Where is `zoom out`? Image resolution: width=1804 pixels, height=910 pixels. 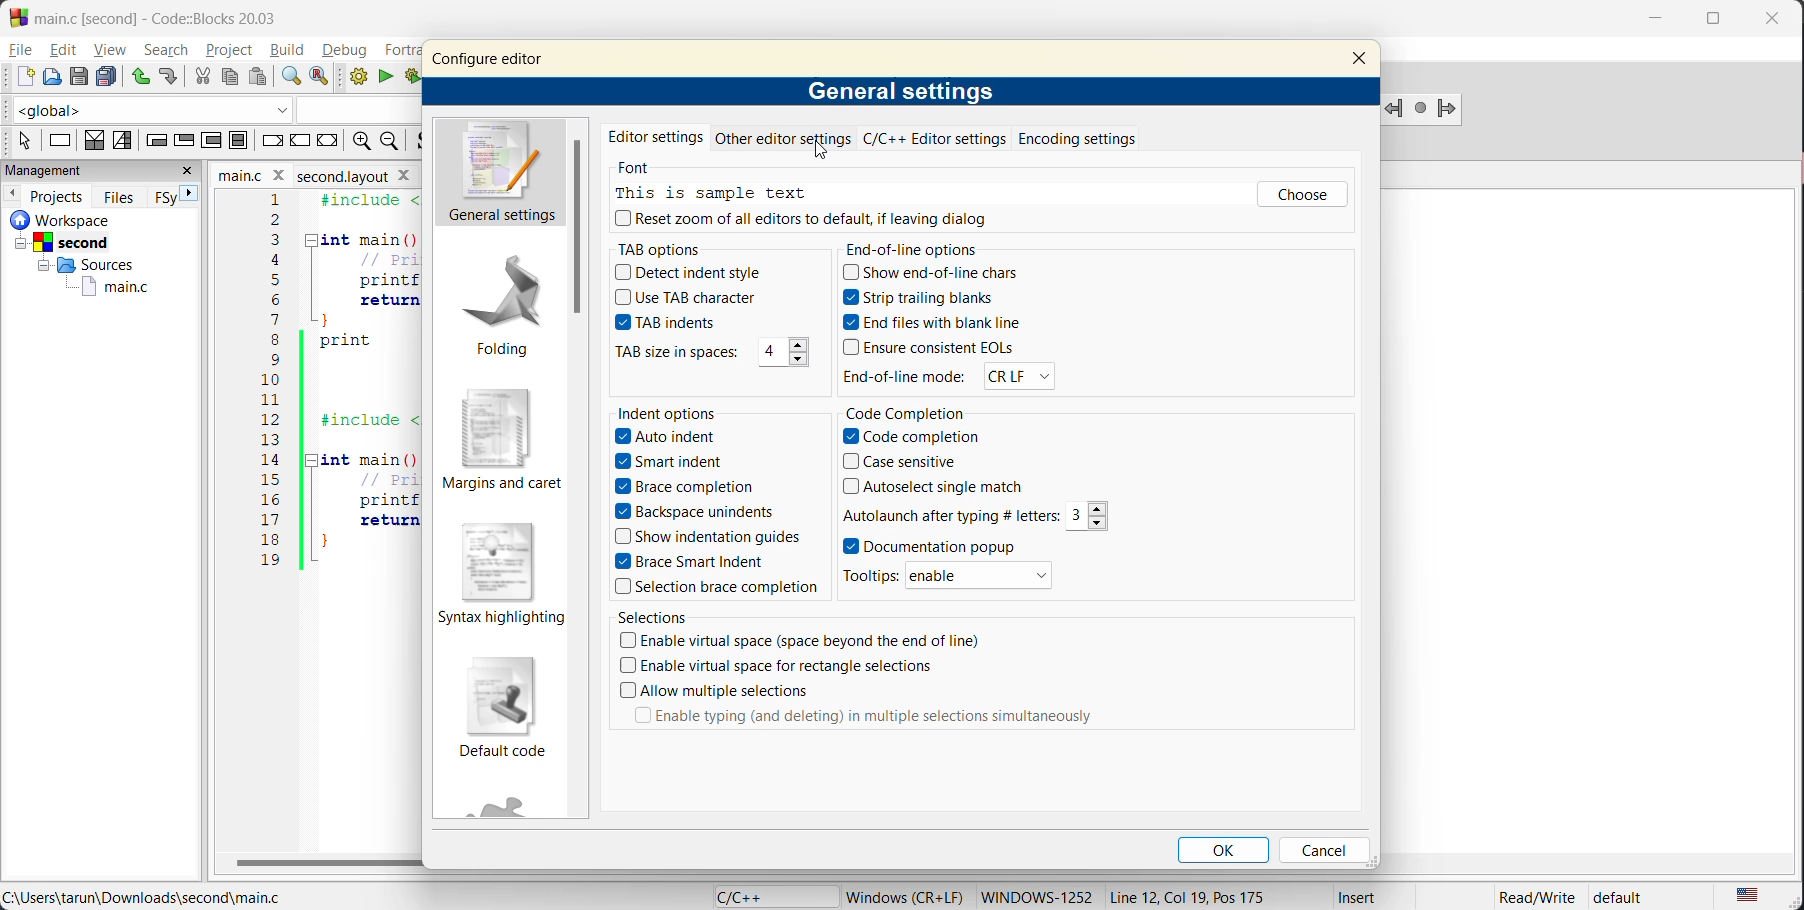 zoom out is located at coordinates (395, 142).